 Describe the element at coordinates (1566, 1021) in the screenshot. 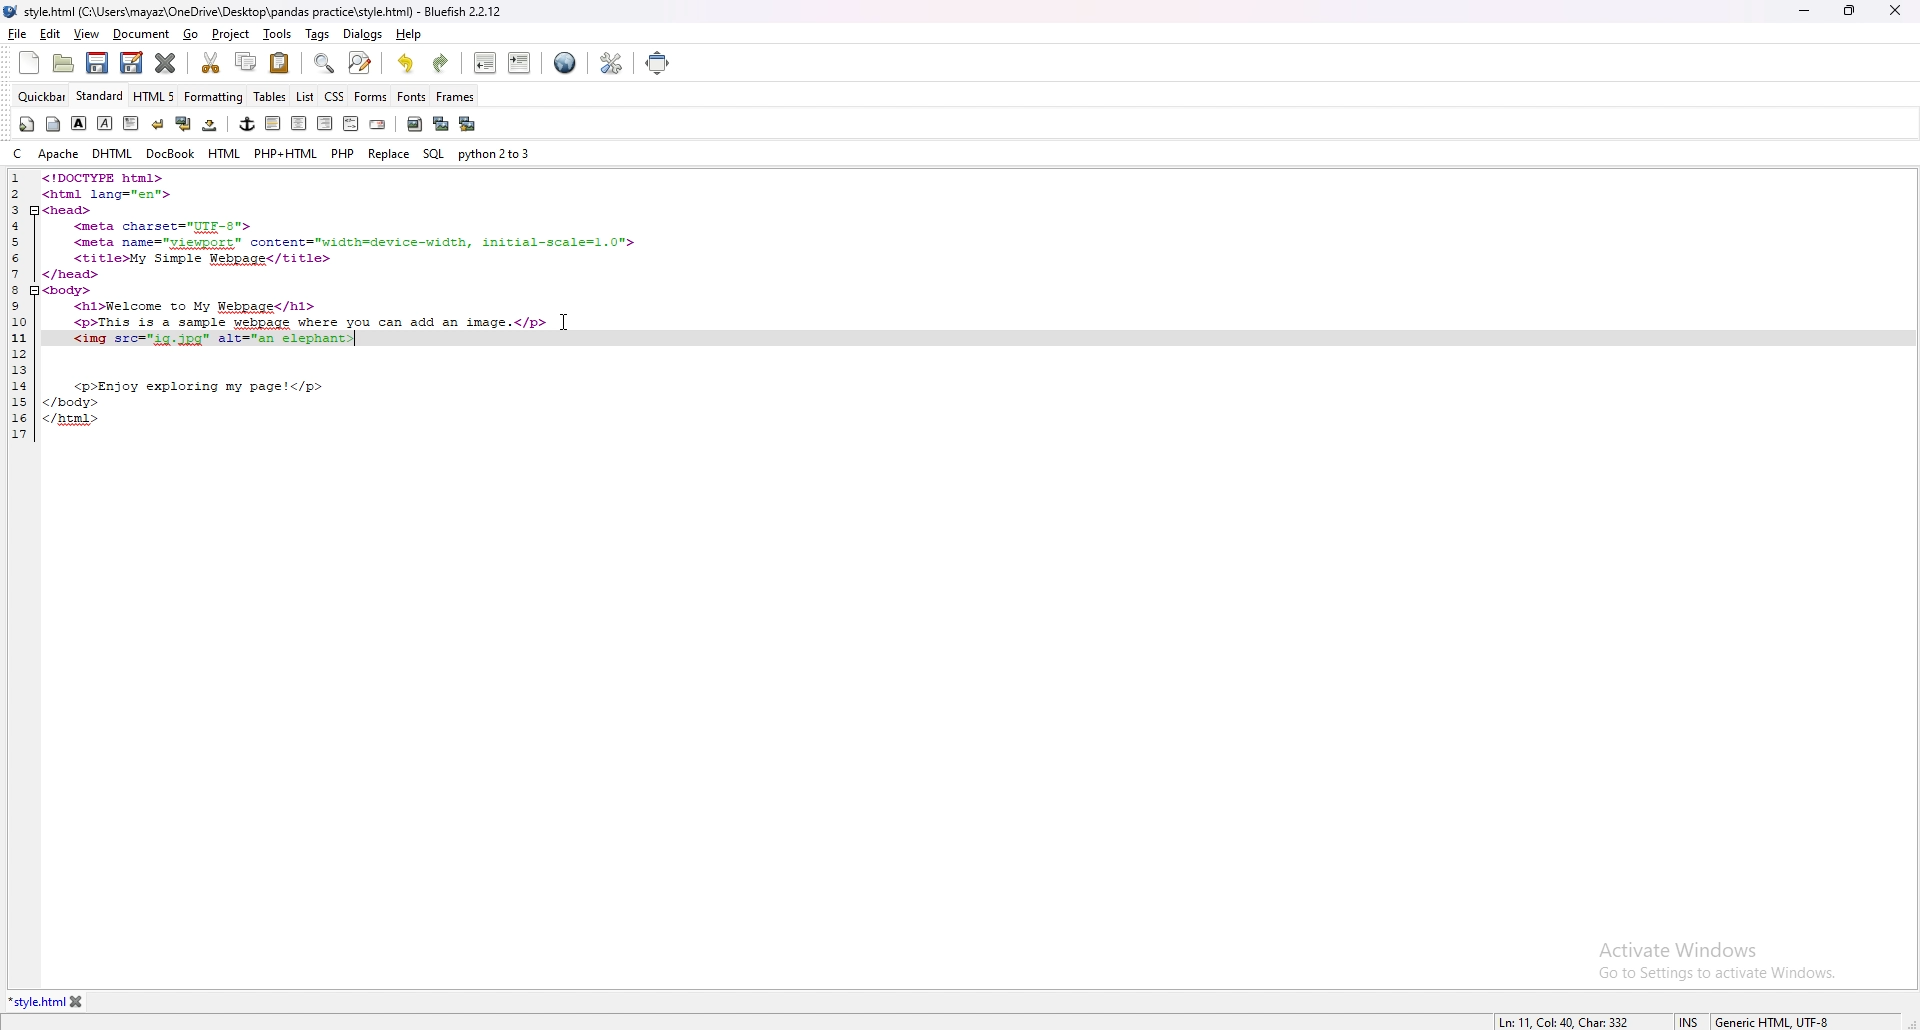

I see `Ln: 11 Col: 40 Char: 232` at that location.